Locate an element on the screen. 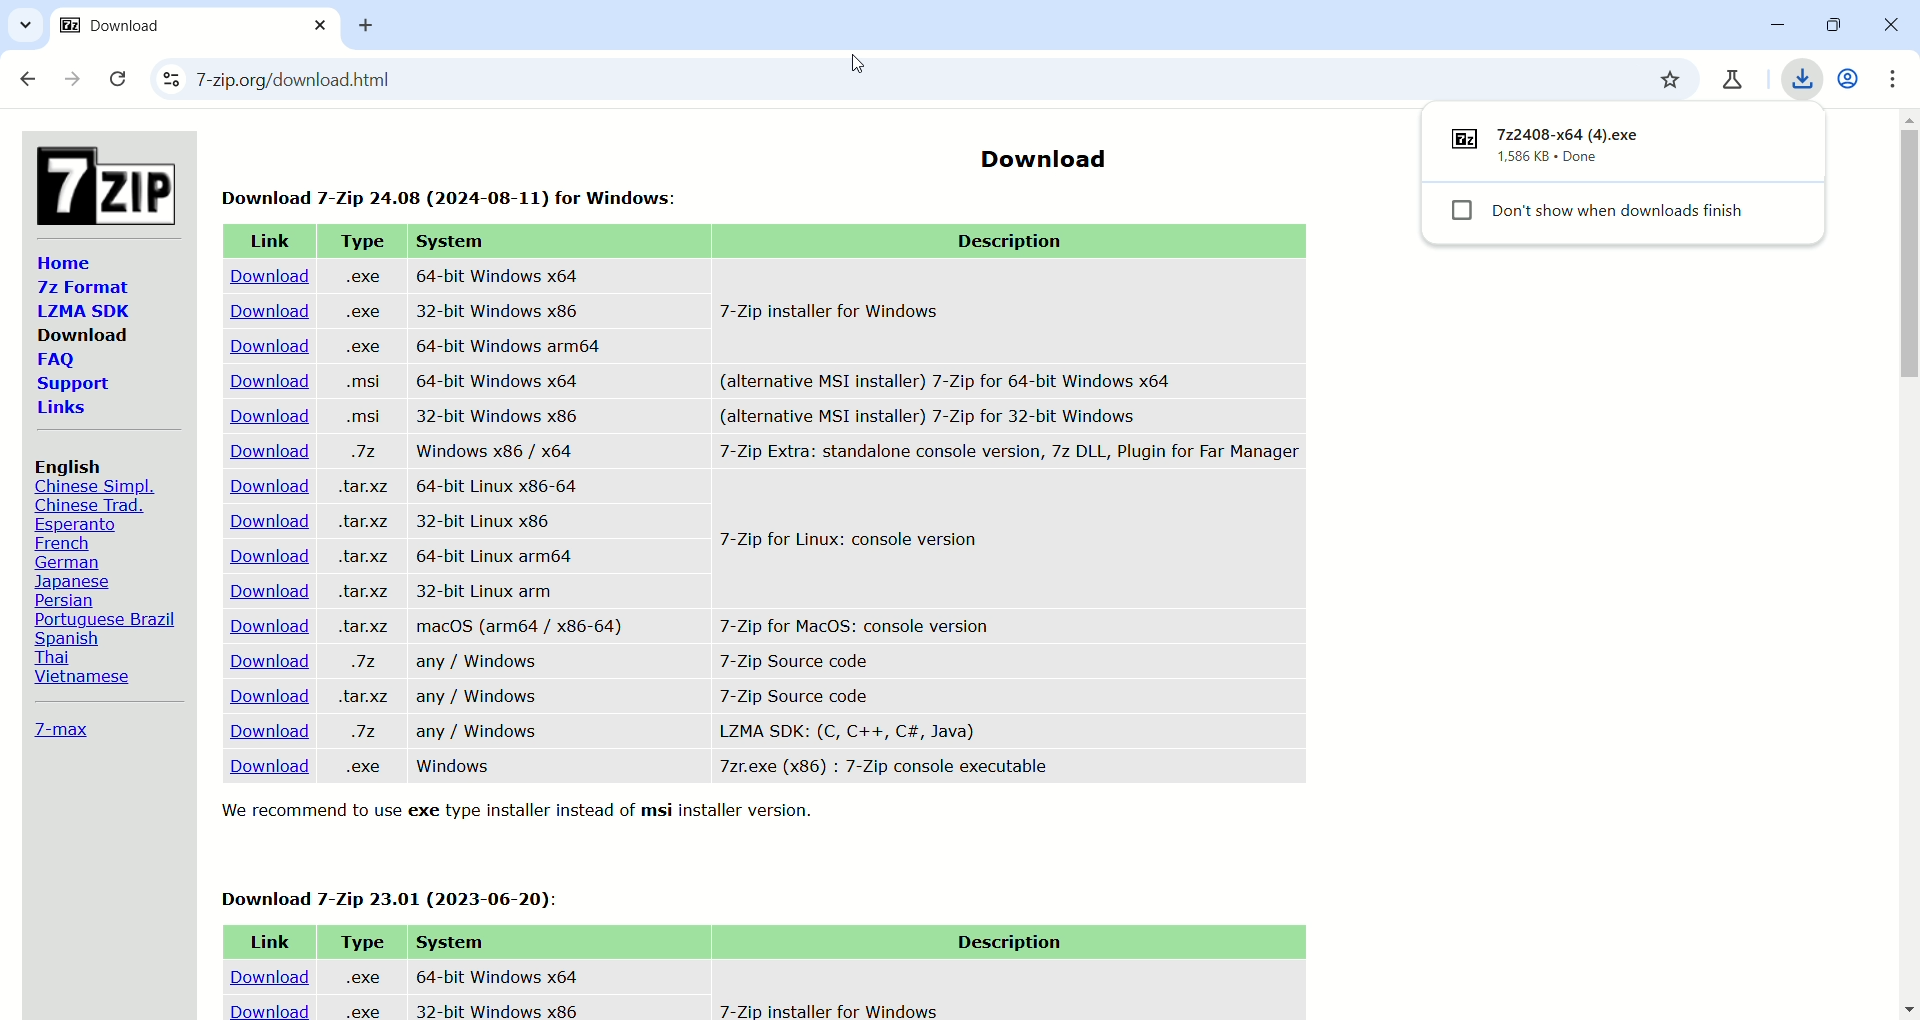 The width and height of the screenshot is (1920, 1020). LZMA SDK: (C, C++, C#, Java) is located at coordinates (846, 731).